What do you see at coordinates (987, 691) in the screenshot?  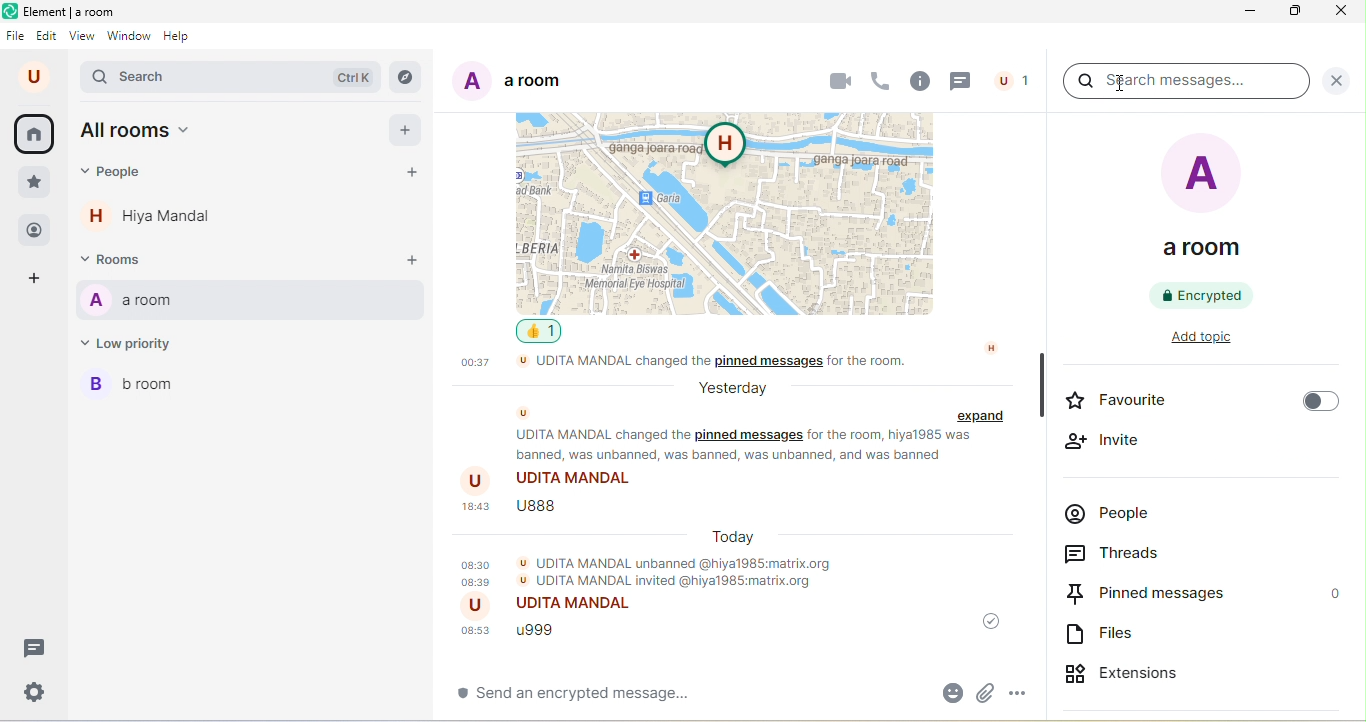 I see `attachment` at bounding box center [987, 691].